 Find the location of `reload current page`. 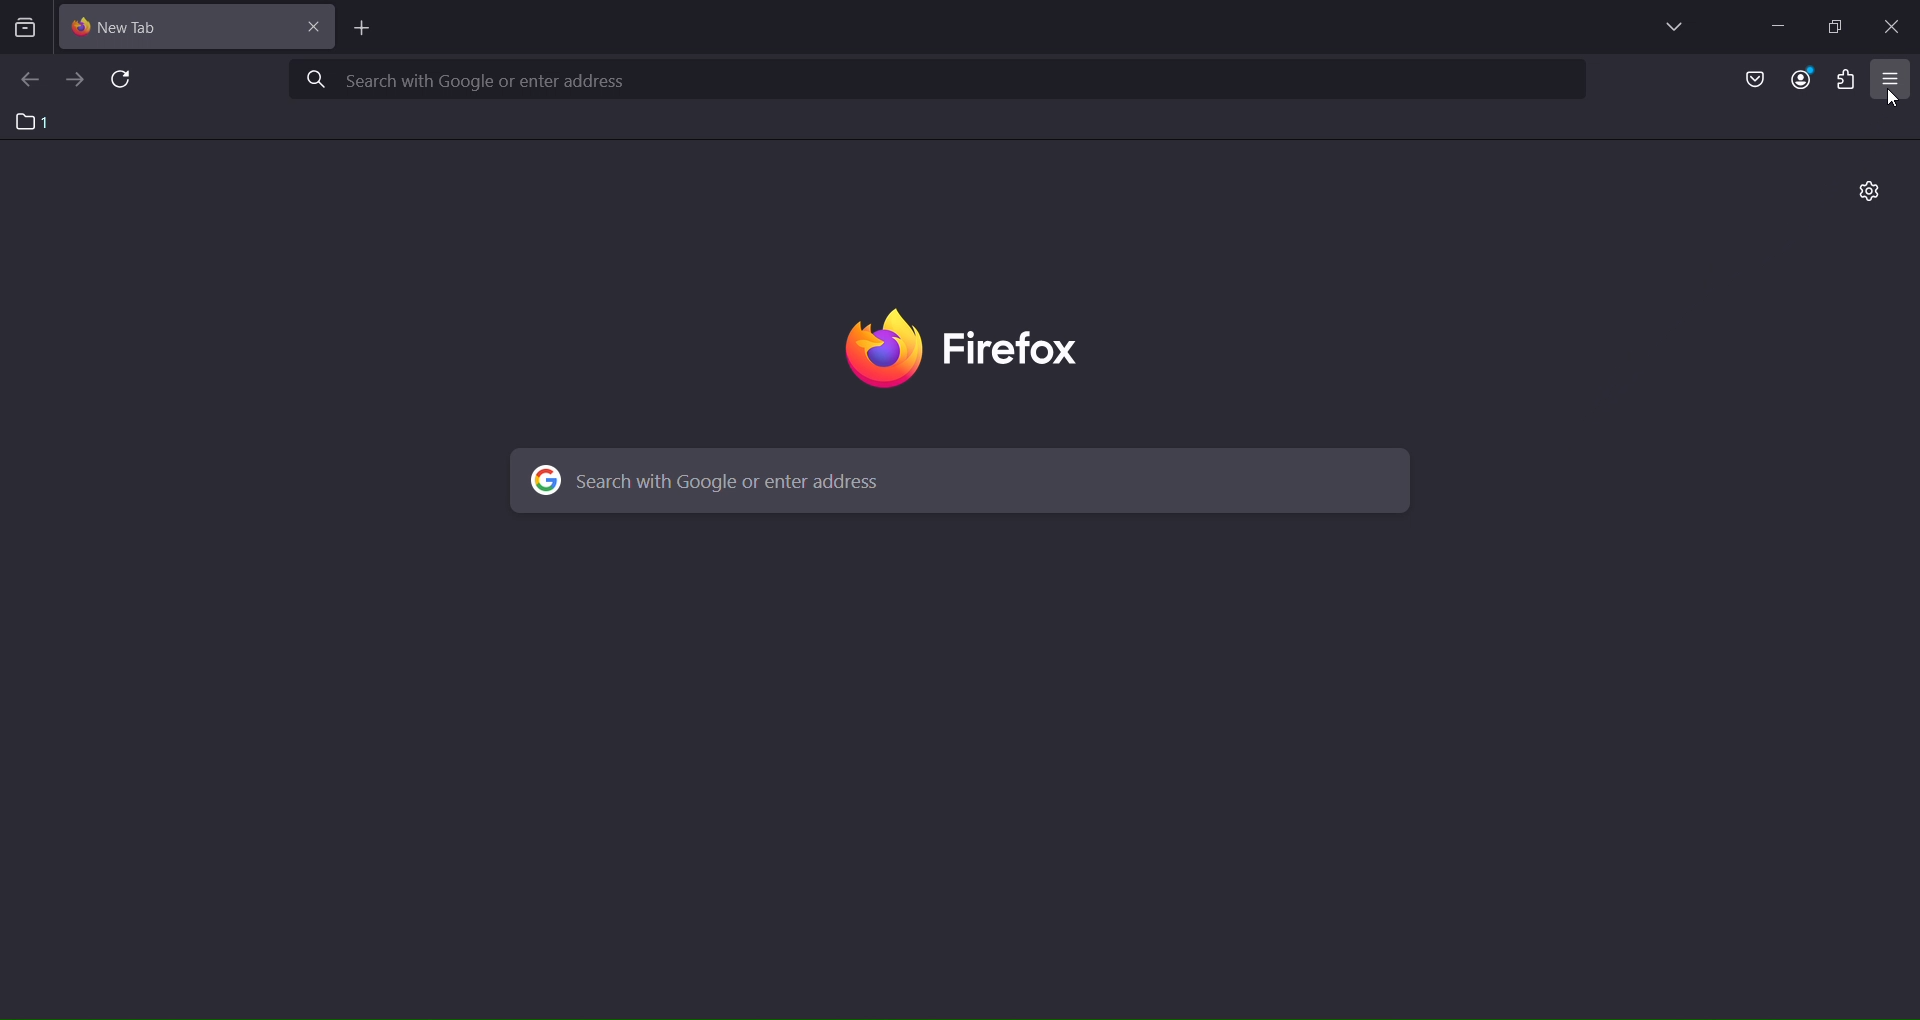

reload current page is located at coordinates (128, 79).